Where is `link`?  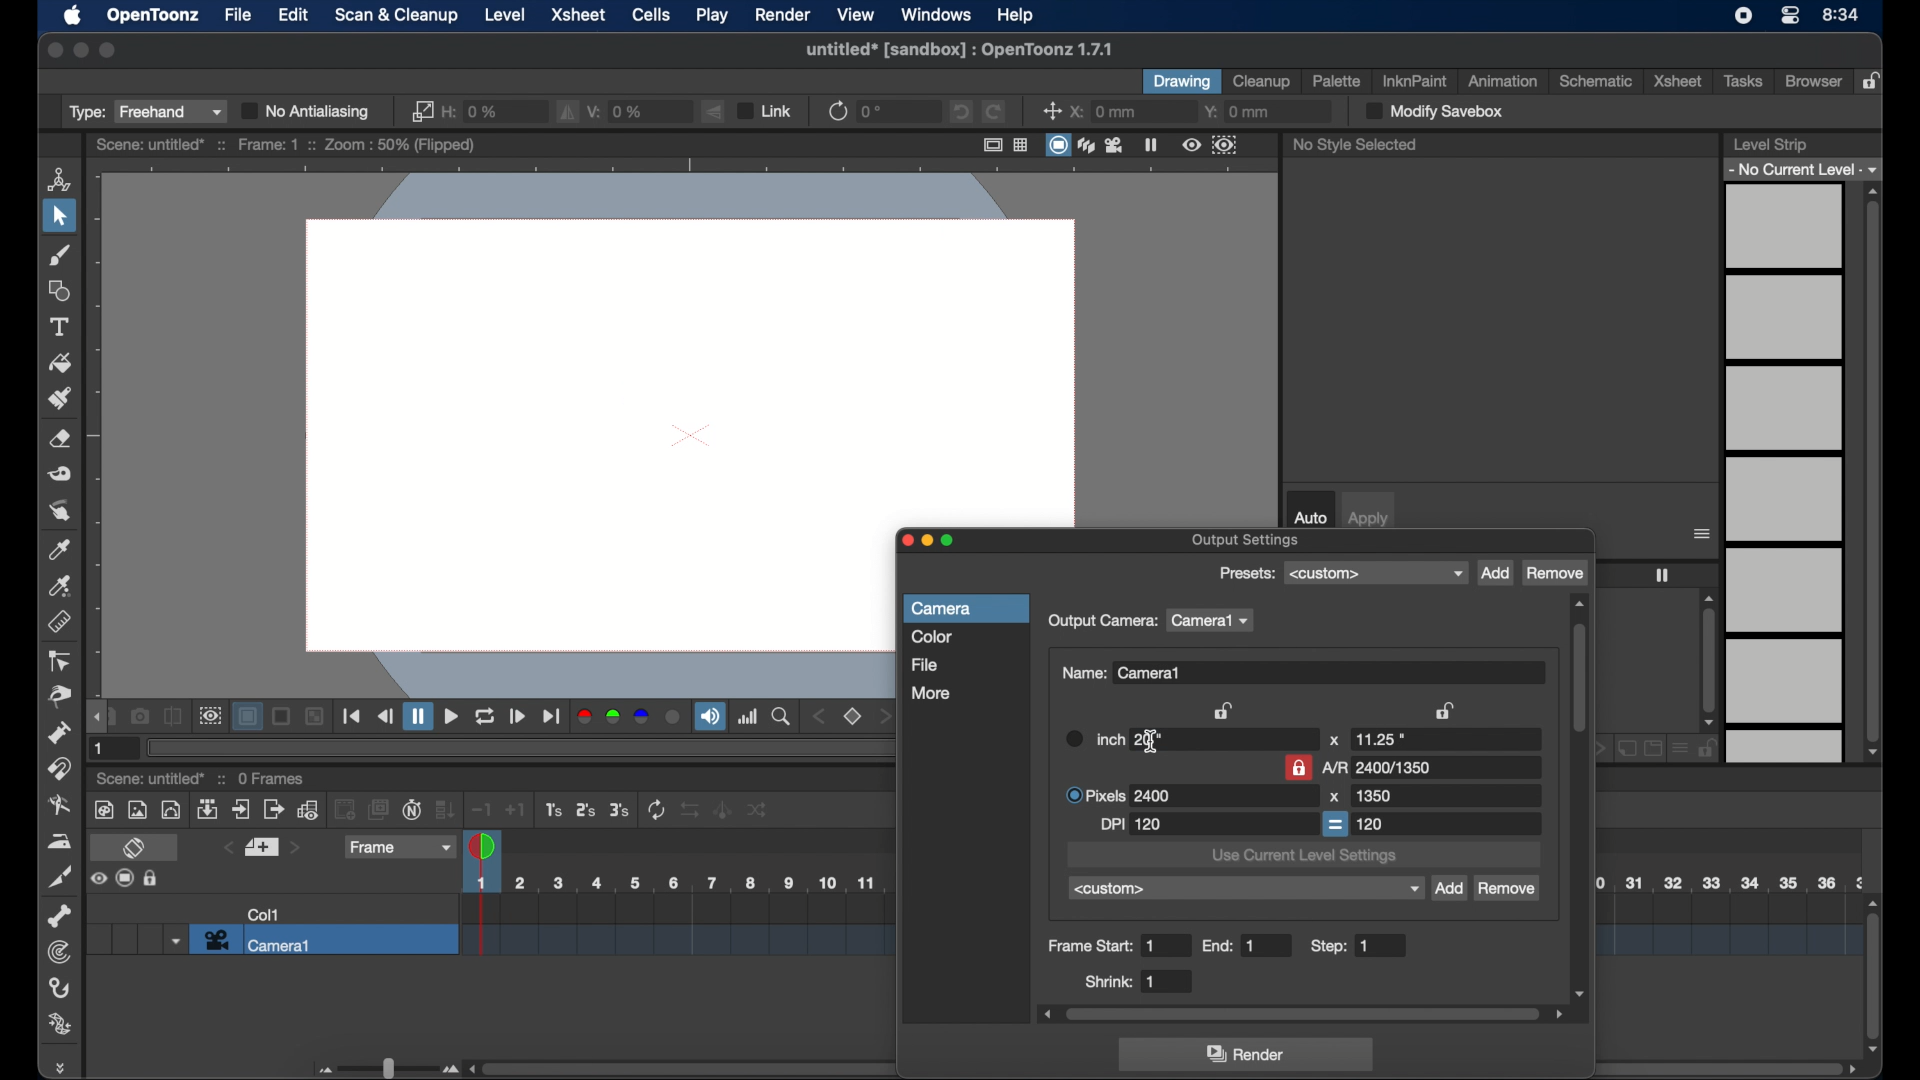
link is located at coordinates (419, 111).